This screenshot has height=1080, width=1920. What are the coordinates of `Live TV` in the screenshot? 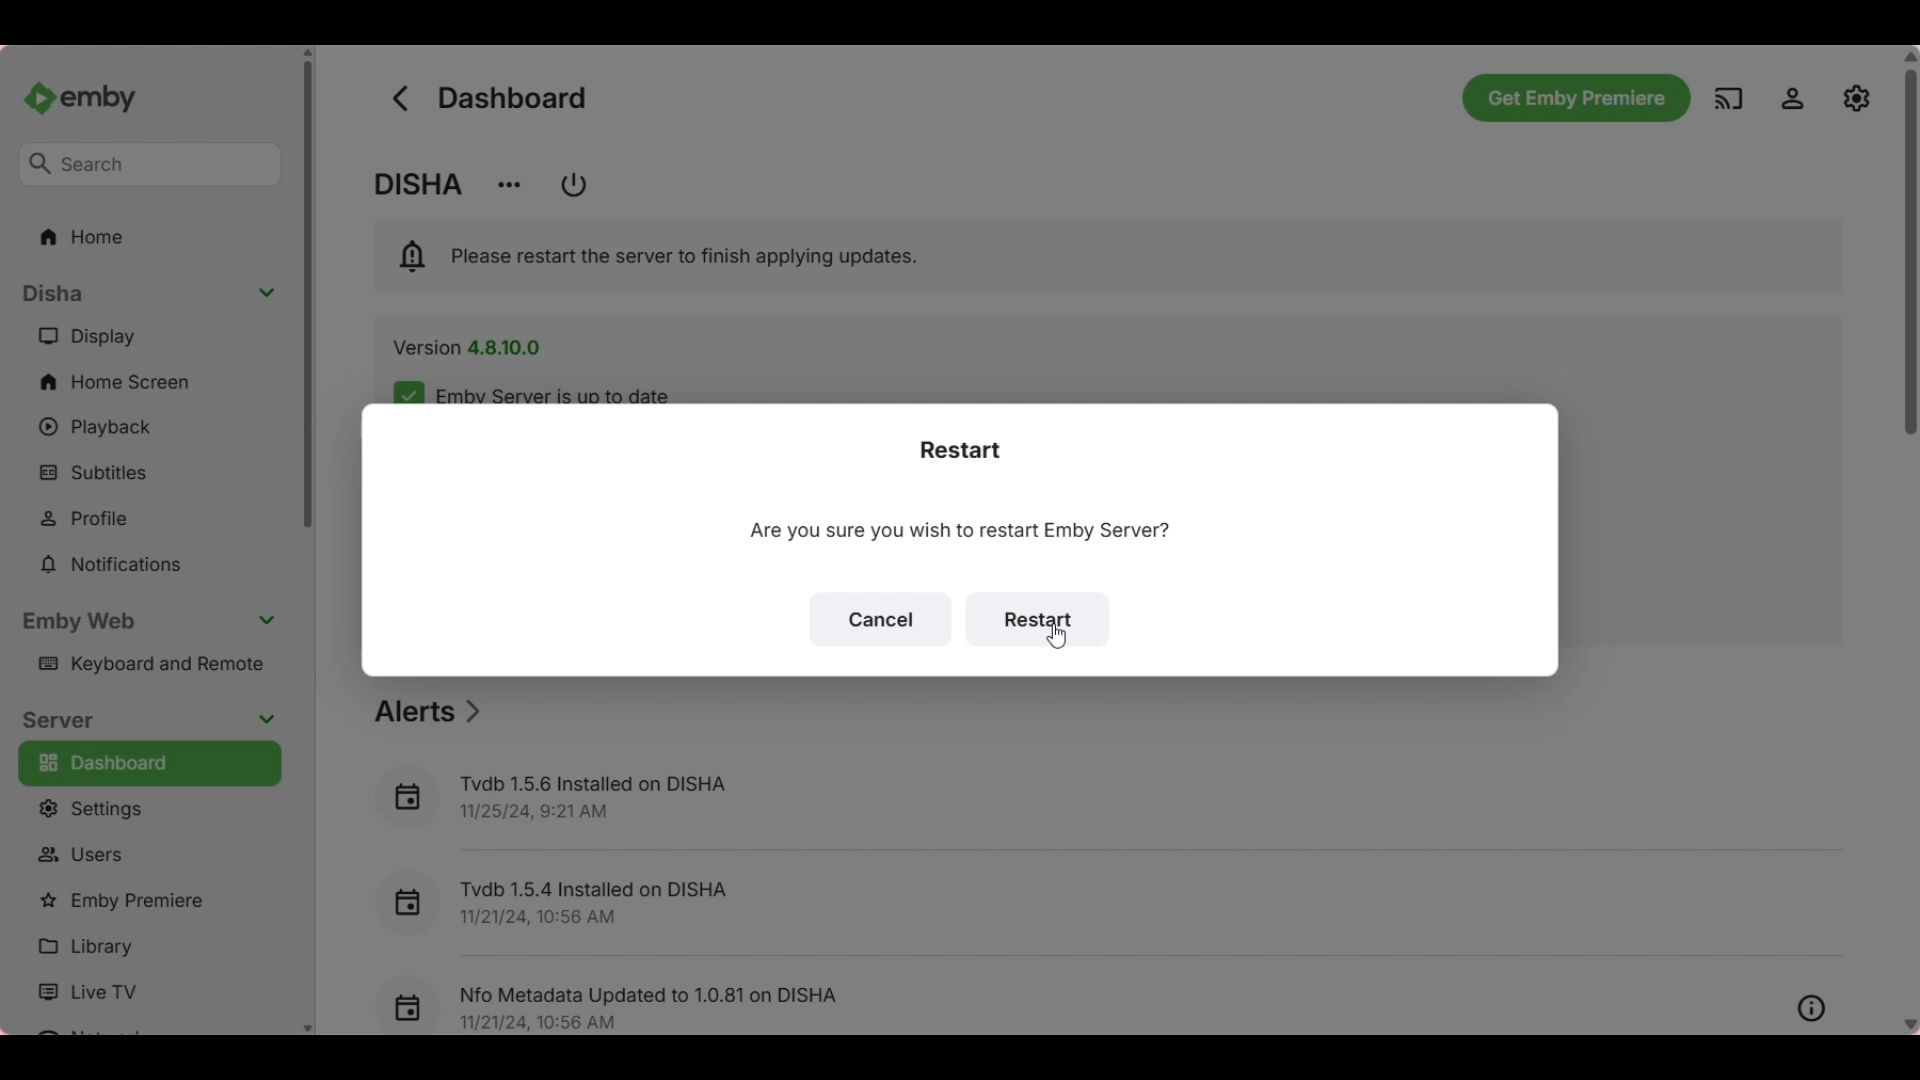 It's located at (145, 993).